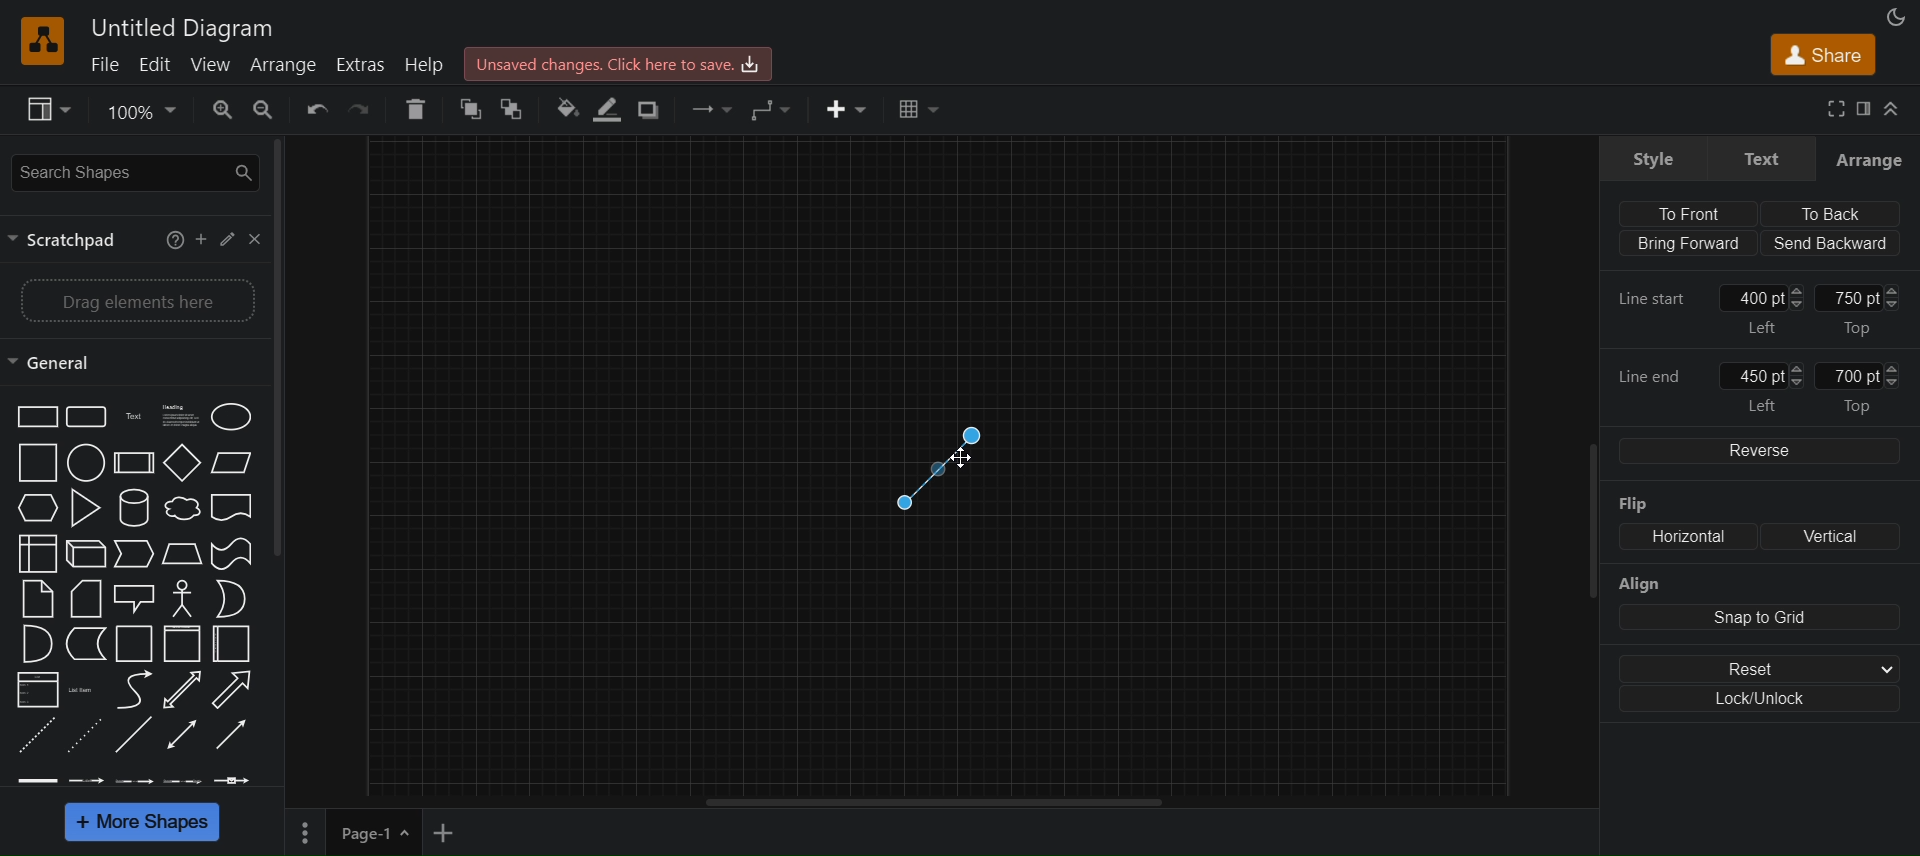 This screenshot has height=856, width=1920. I want to click on to front, so click(471, 109).